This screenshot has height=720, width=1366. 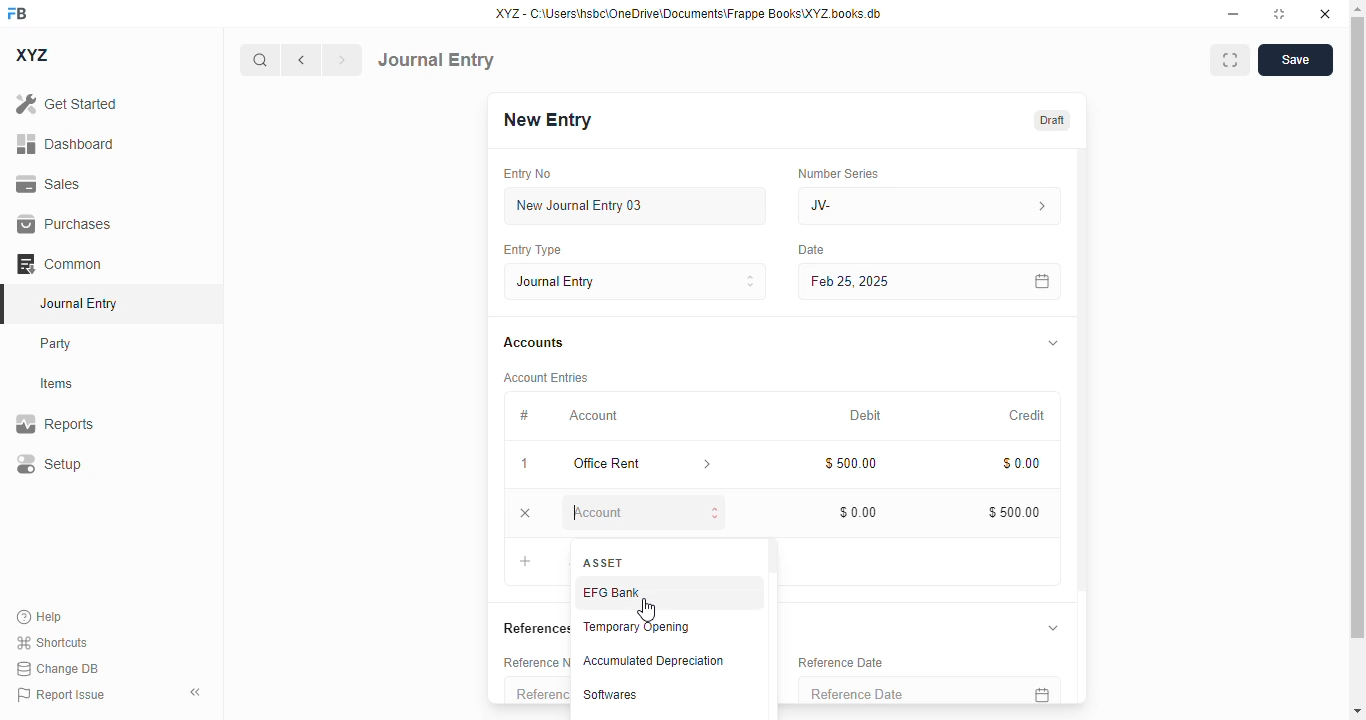 What do you see at coordinates (197, 692) in the screenshot?
I see `toggle sidebar` at bounding box center [197, 692].